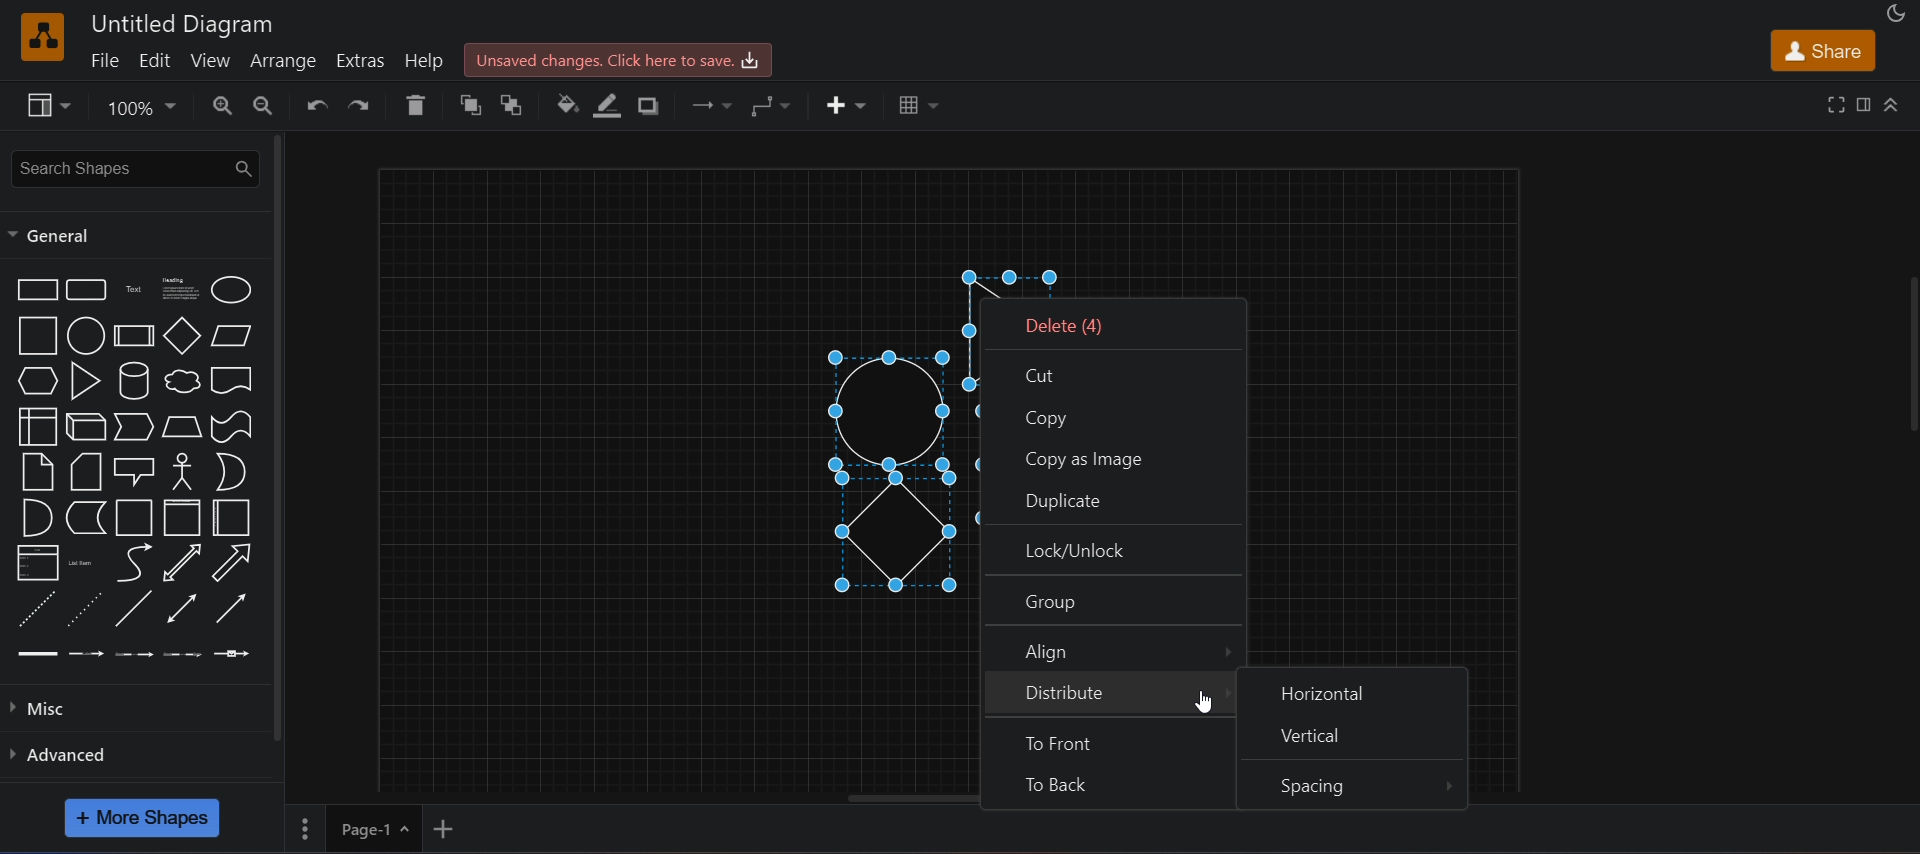 The height and width of the screenshot is (854, 1920). I want to click on horizontal, so click(1357, 691).